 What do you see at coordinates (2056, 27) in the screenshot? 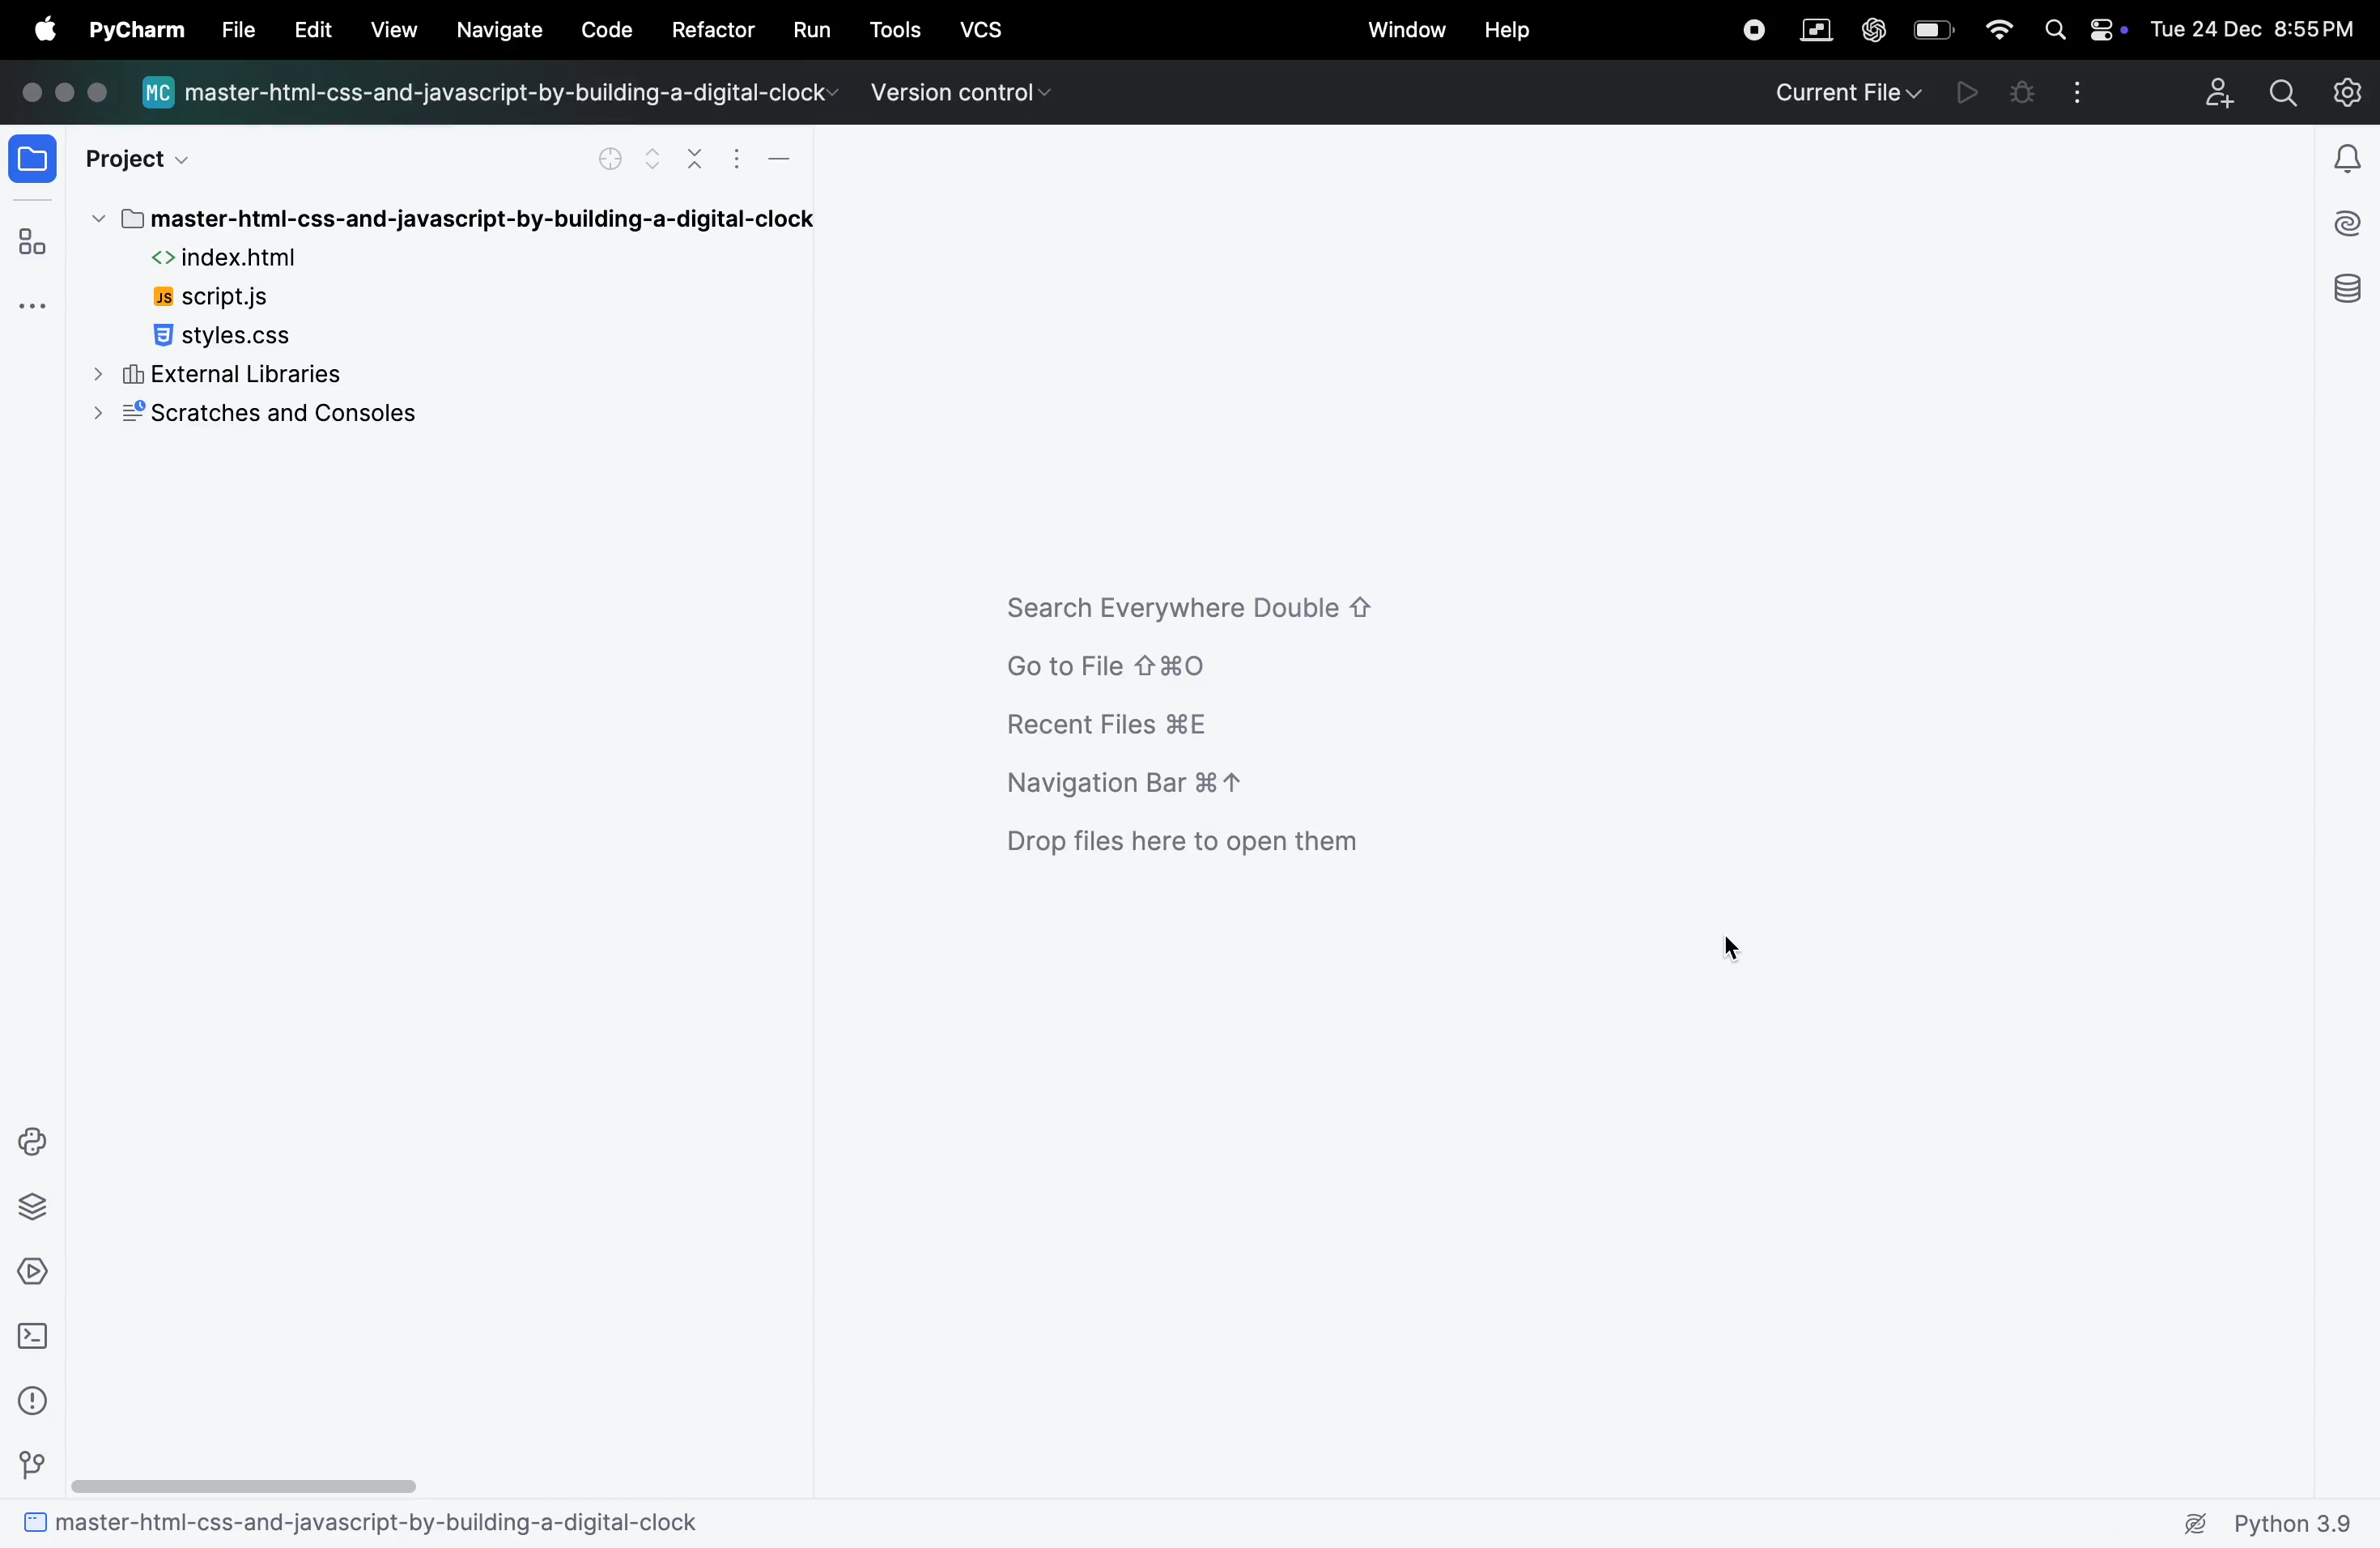
I see `search` at bounding box center [2056, 27].